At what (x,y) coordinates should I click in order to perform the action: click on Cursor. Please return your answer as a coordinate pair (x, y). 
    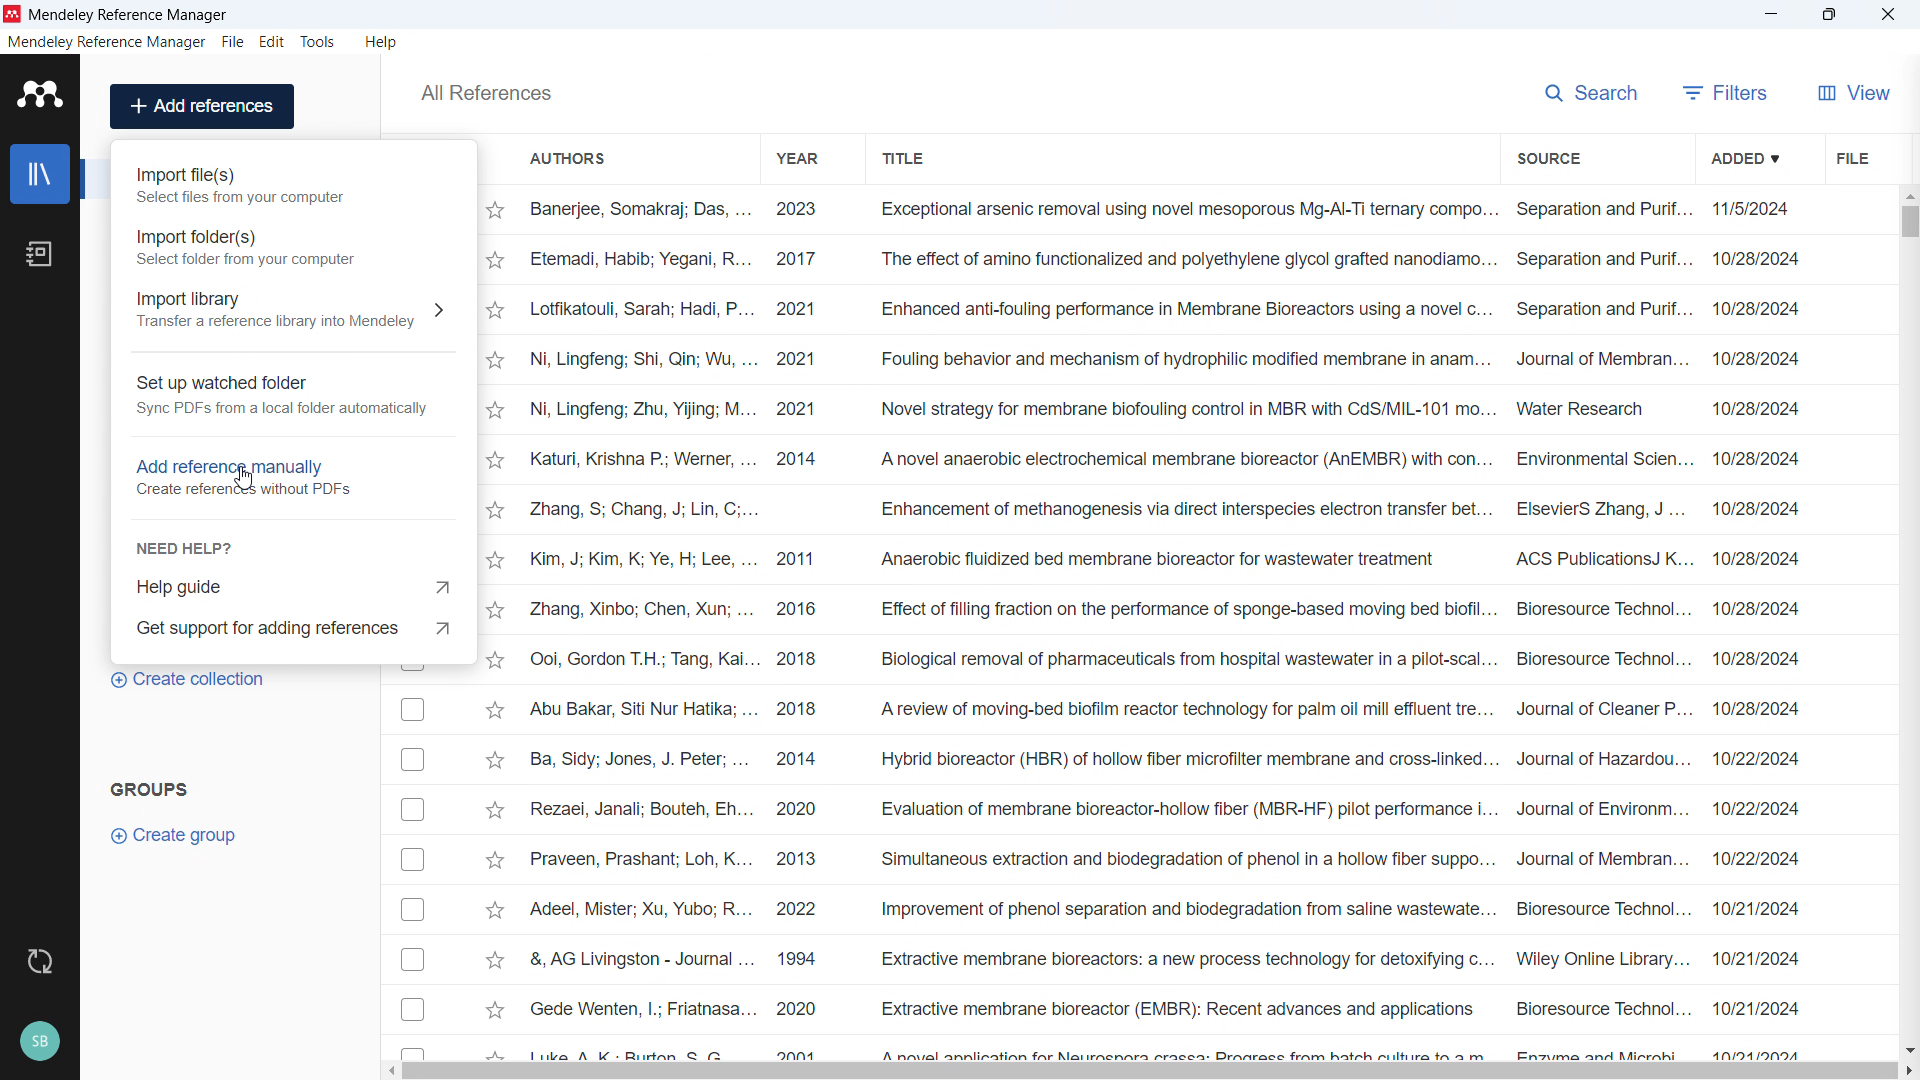
    Looking at the image, I should click on (244, 478).